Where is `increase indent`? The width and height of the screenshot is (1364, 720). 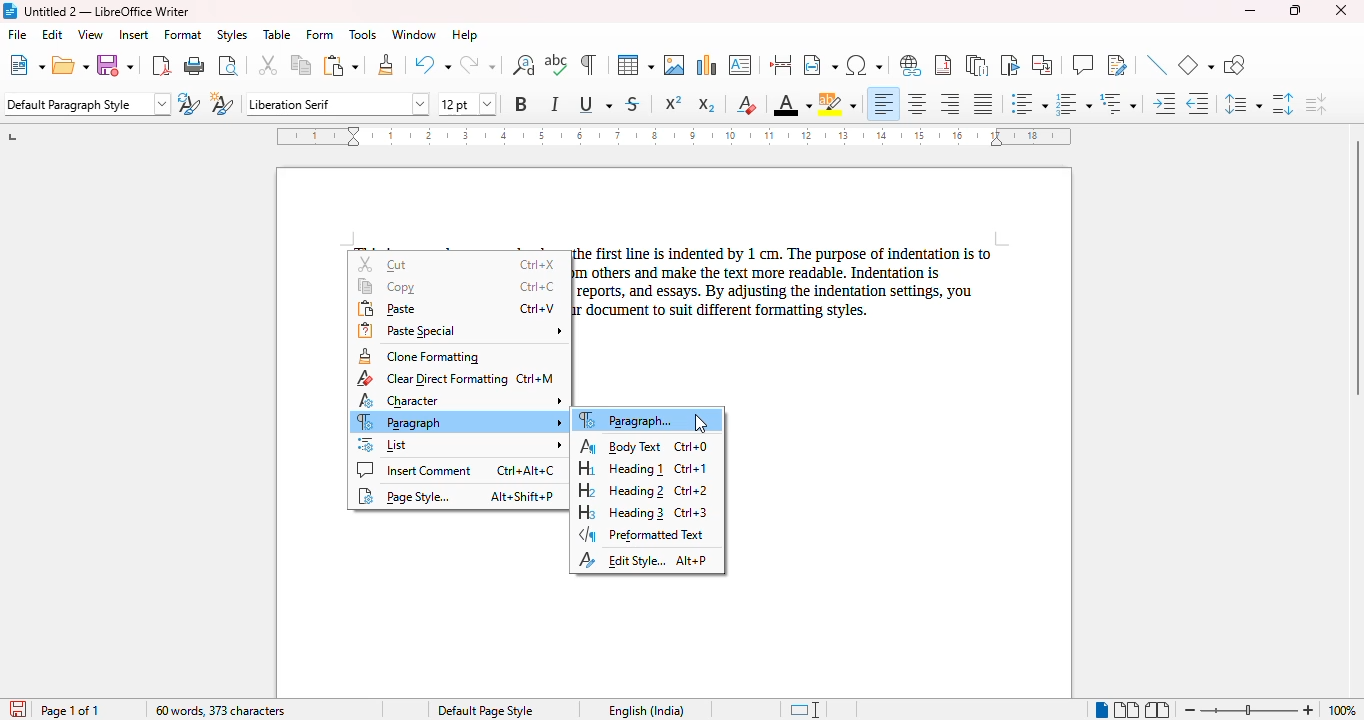 increase indent is located at coordinates (1165, 103).